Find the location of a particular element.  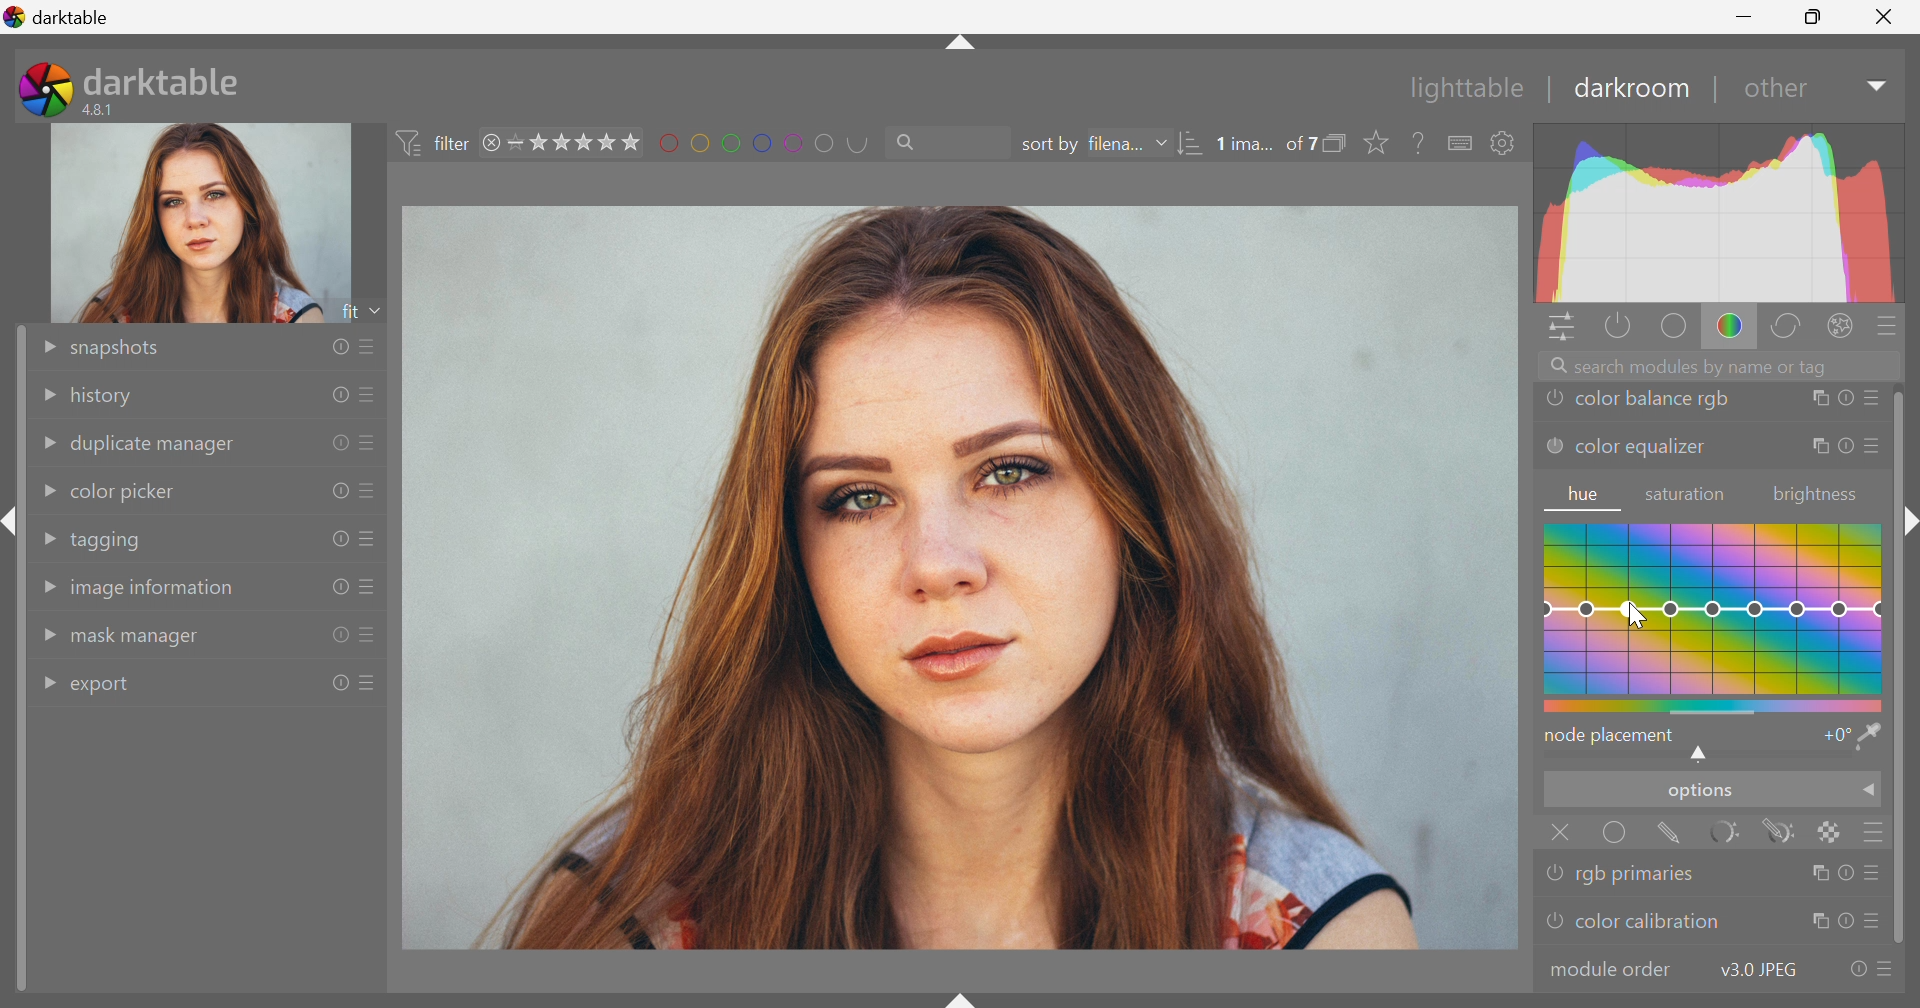

 is located at coordinates (1886, 17).